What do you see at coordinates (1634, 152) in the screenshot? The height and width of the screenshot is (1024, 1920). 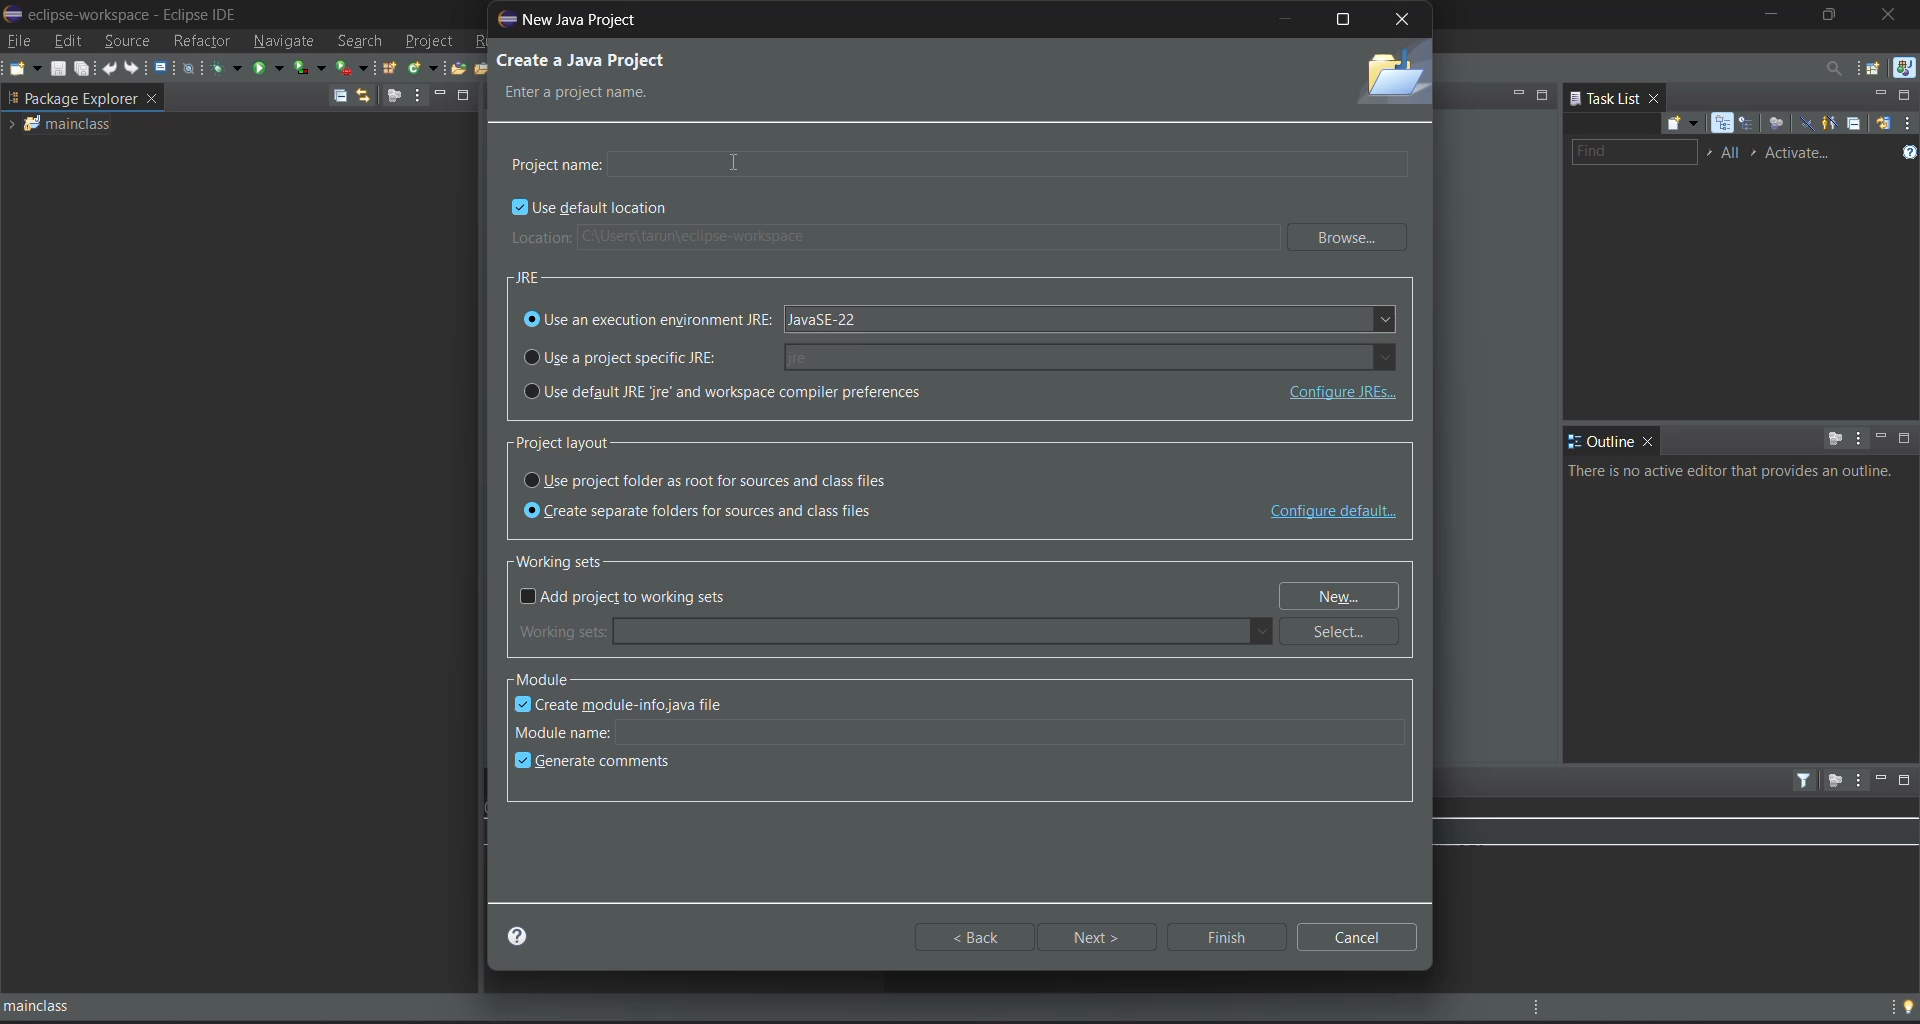 I see `find` at bounding box center [1634, 152].